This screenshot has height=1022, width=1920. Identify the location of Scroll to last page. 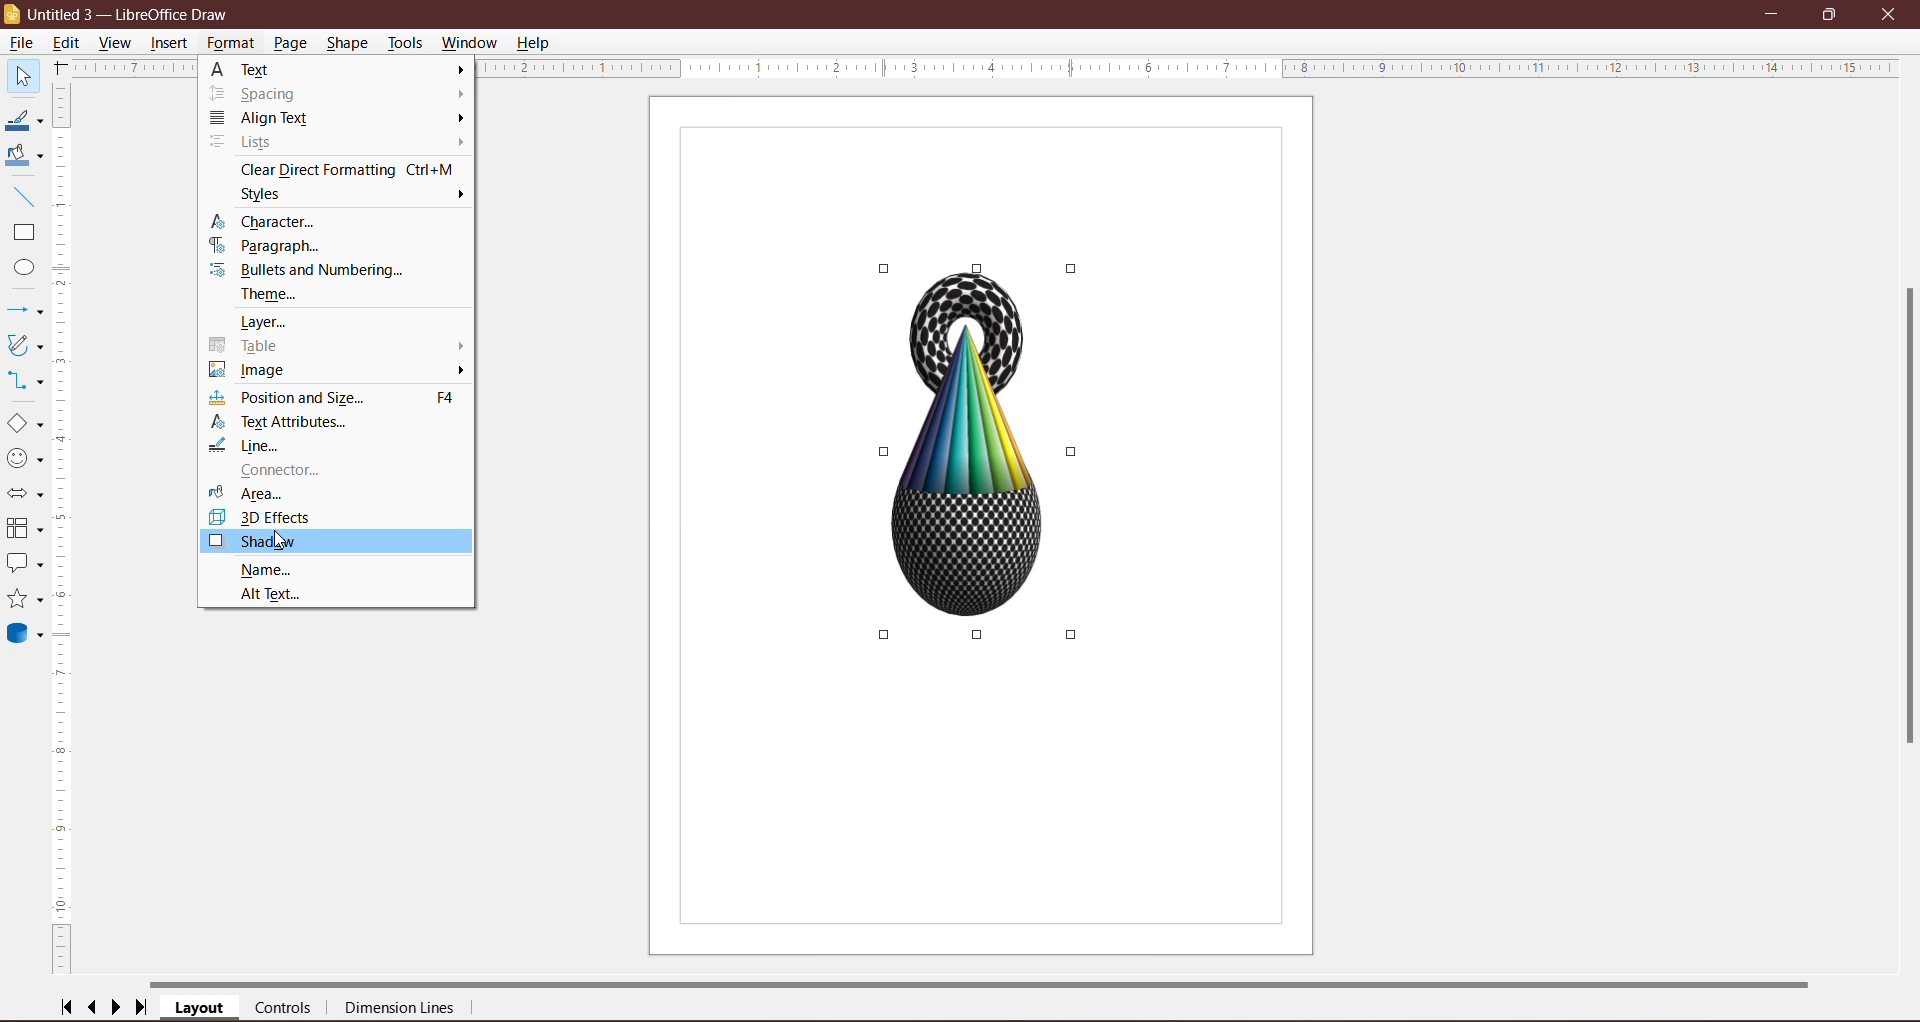
(142, 1008).